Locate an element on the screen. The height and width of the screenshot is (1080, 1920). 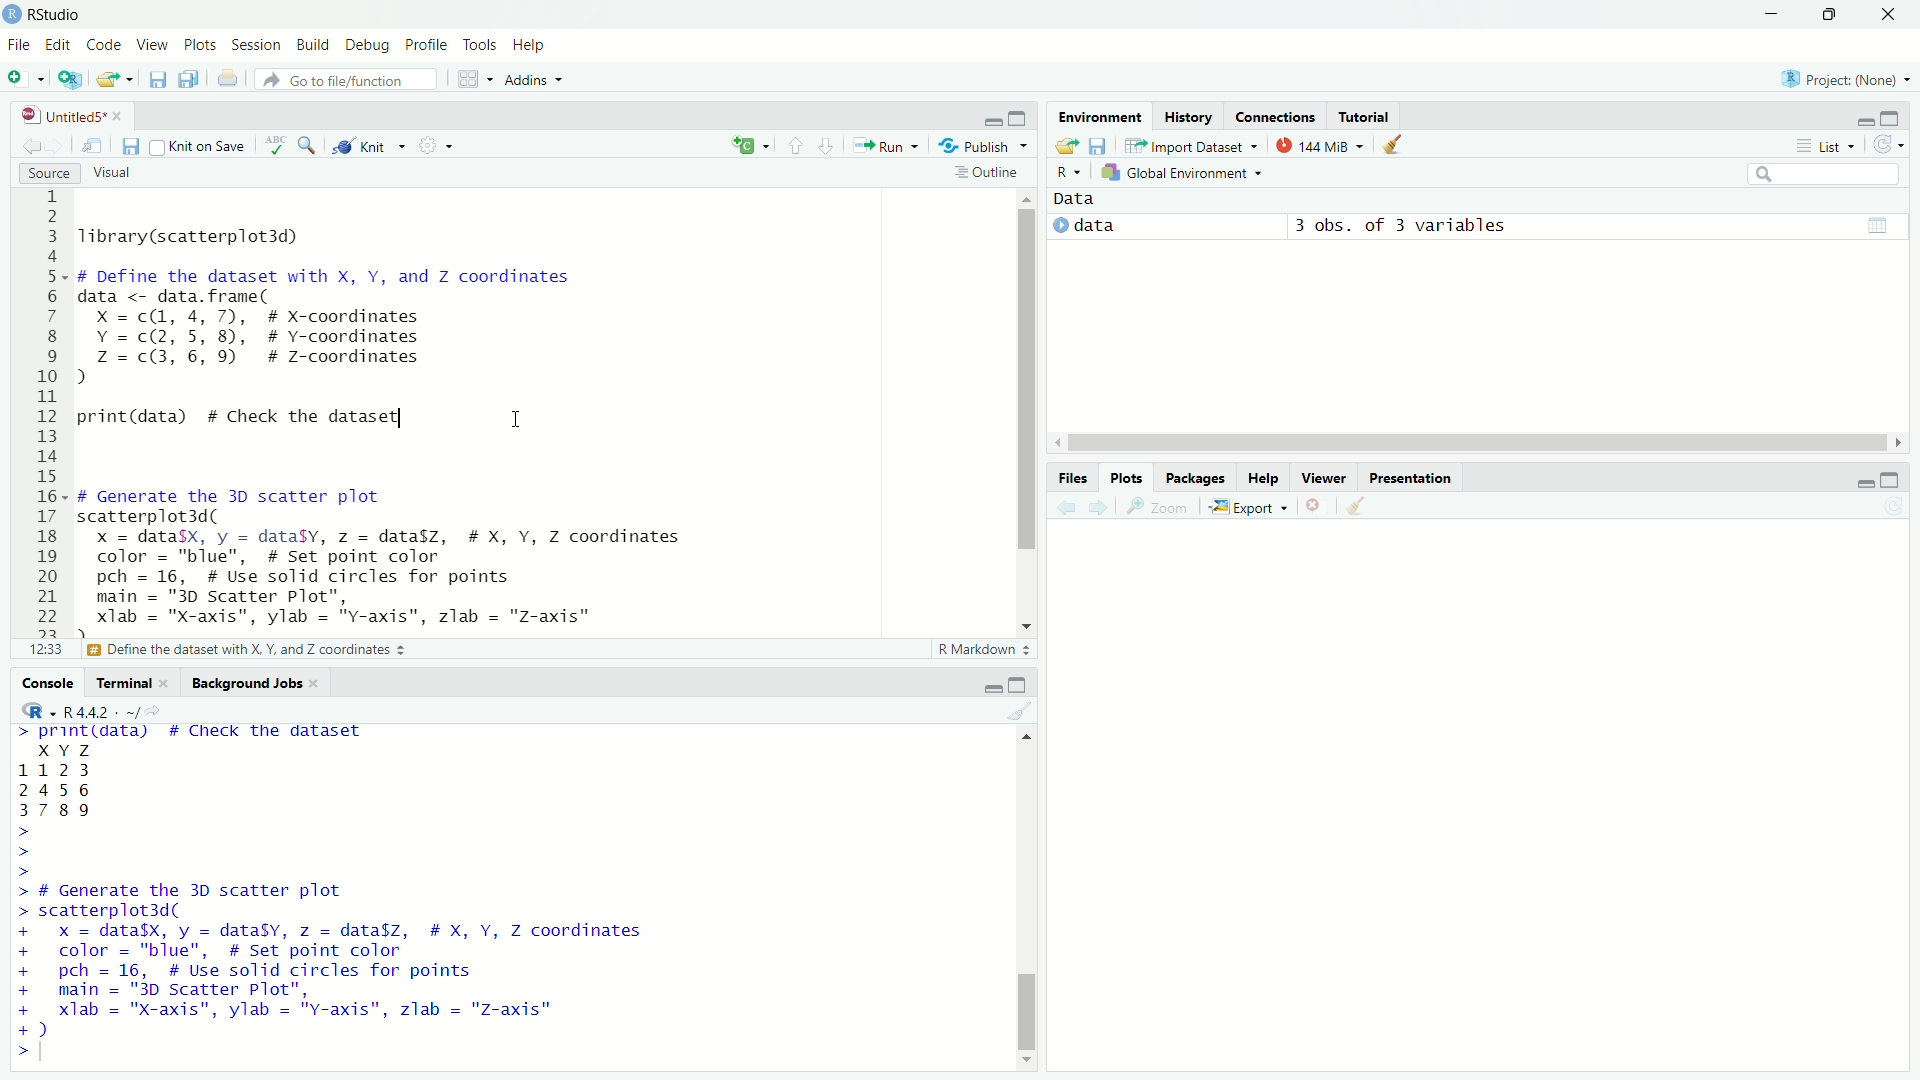
tutorial is located at coordinates (1364, 113).